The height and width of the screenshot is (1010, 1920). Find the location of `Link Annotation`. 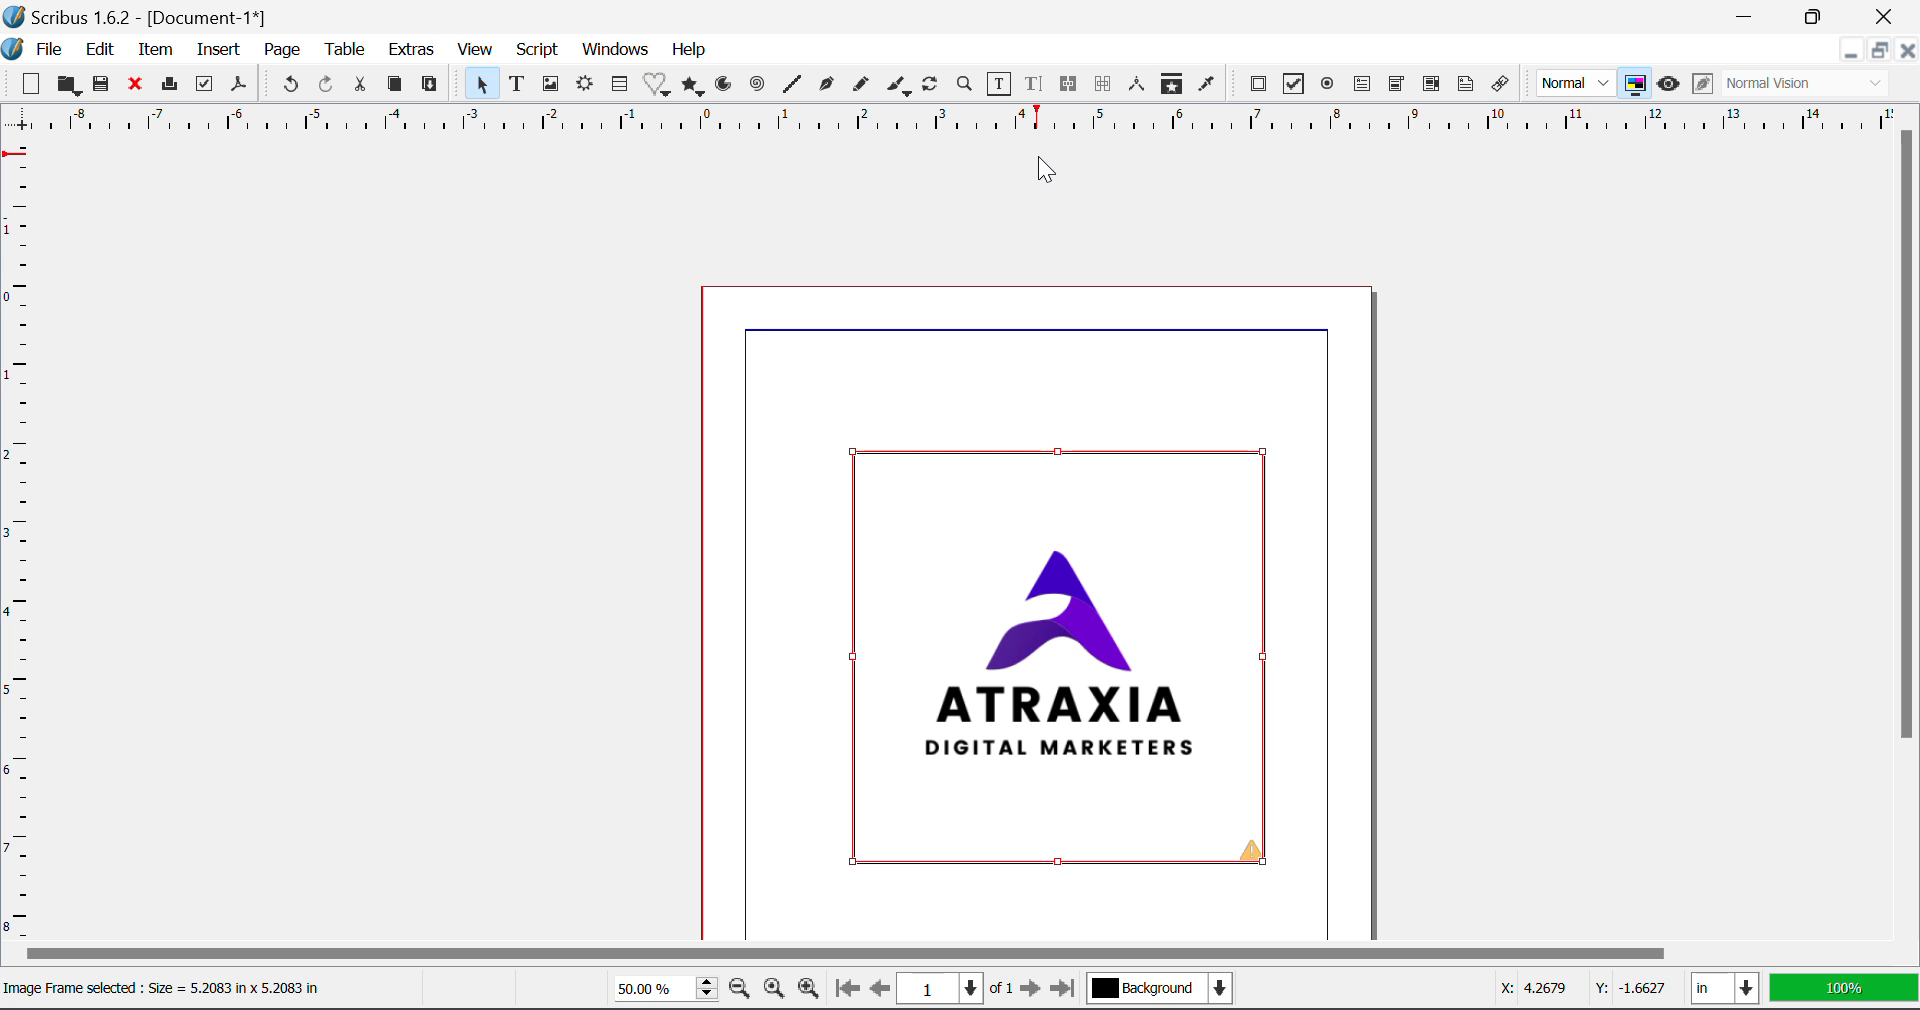

Link Annotation is located at coordinates (1502, 87).